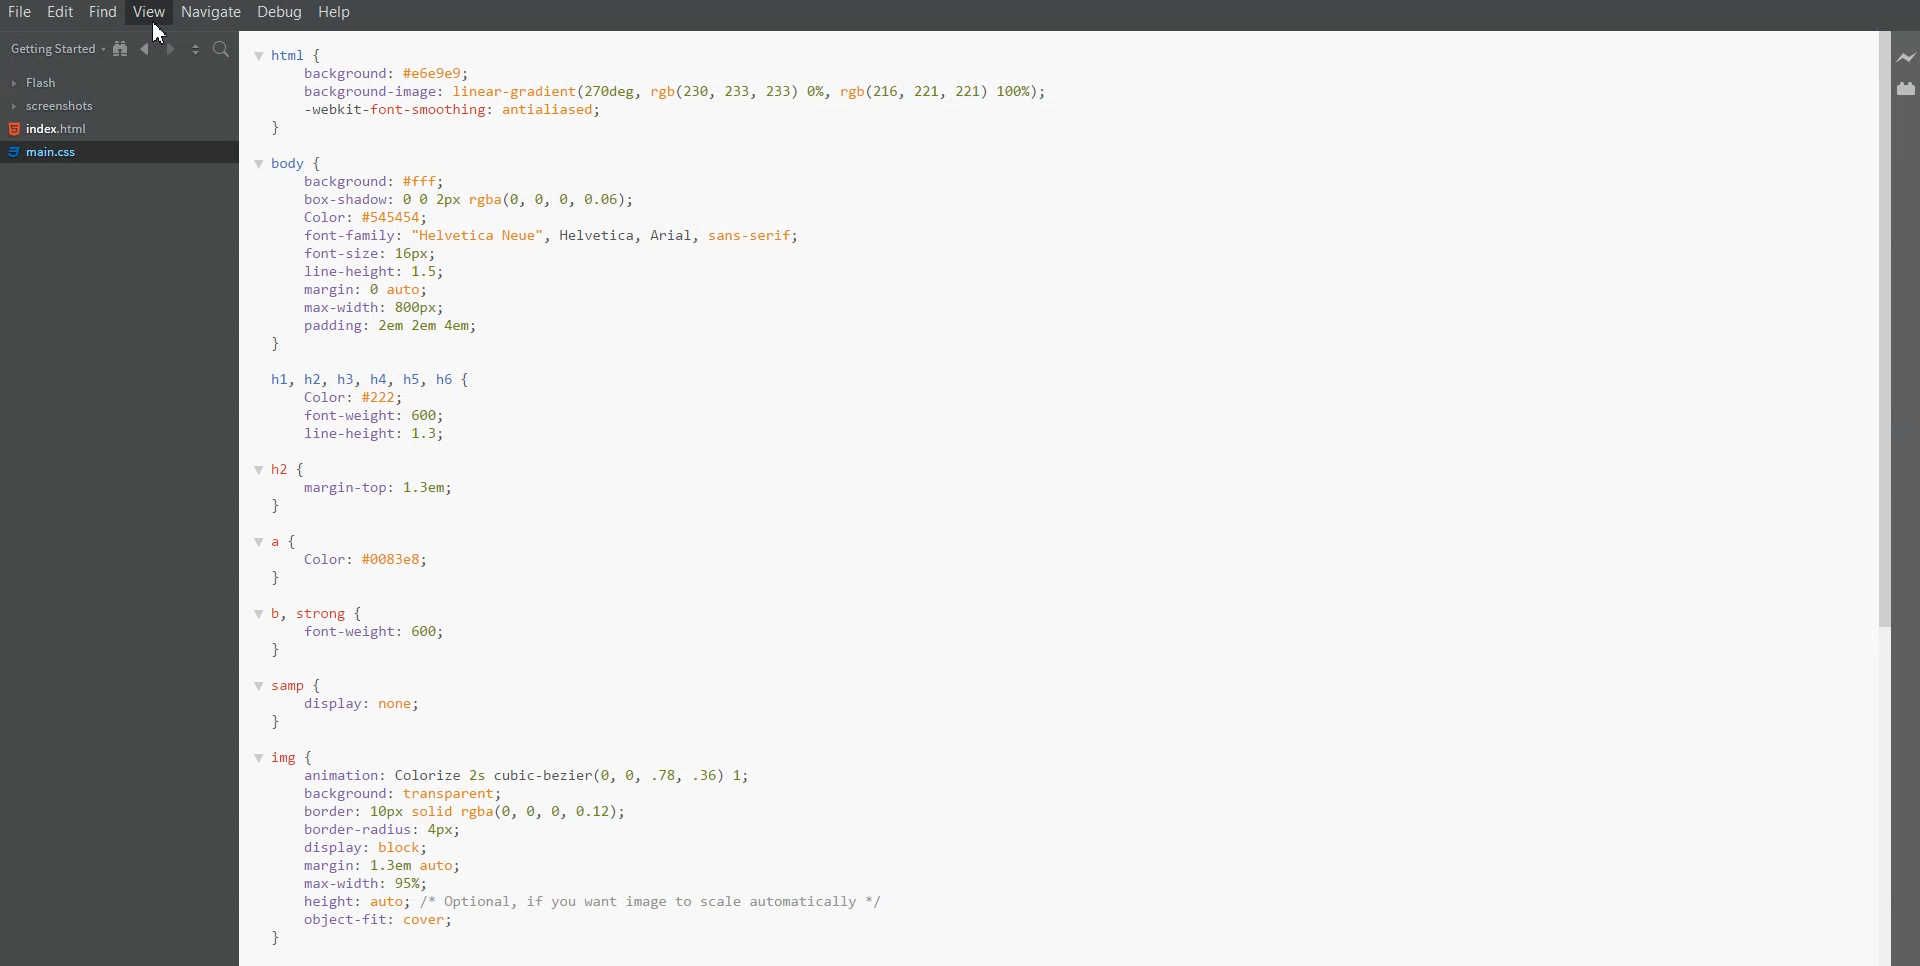 This screenshot has width=1920, height=966. I want to click on Flash, so click(36, 83).